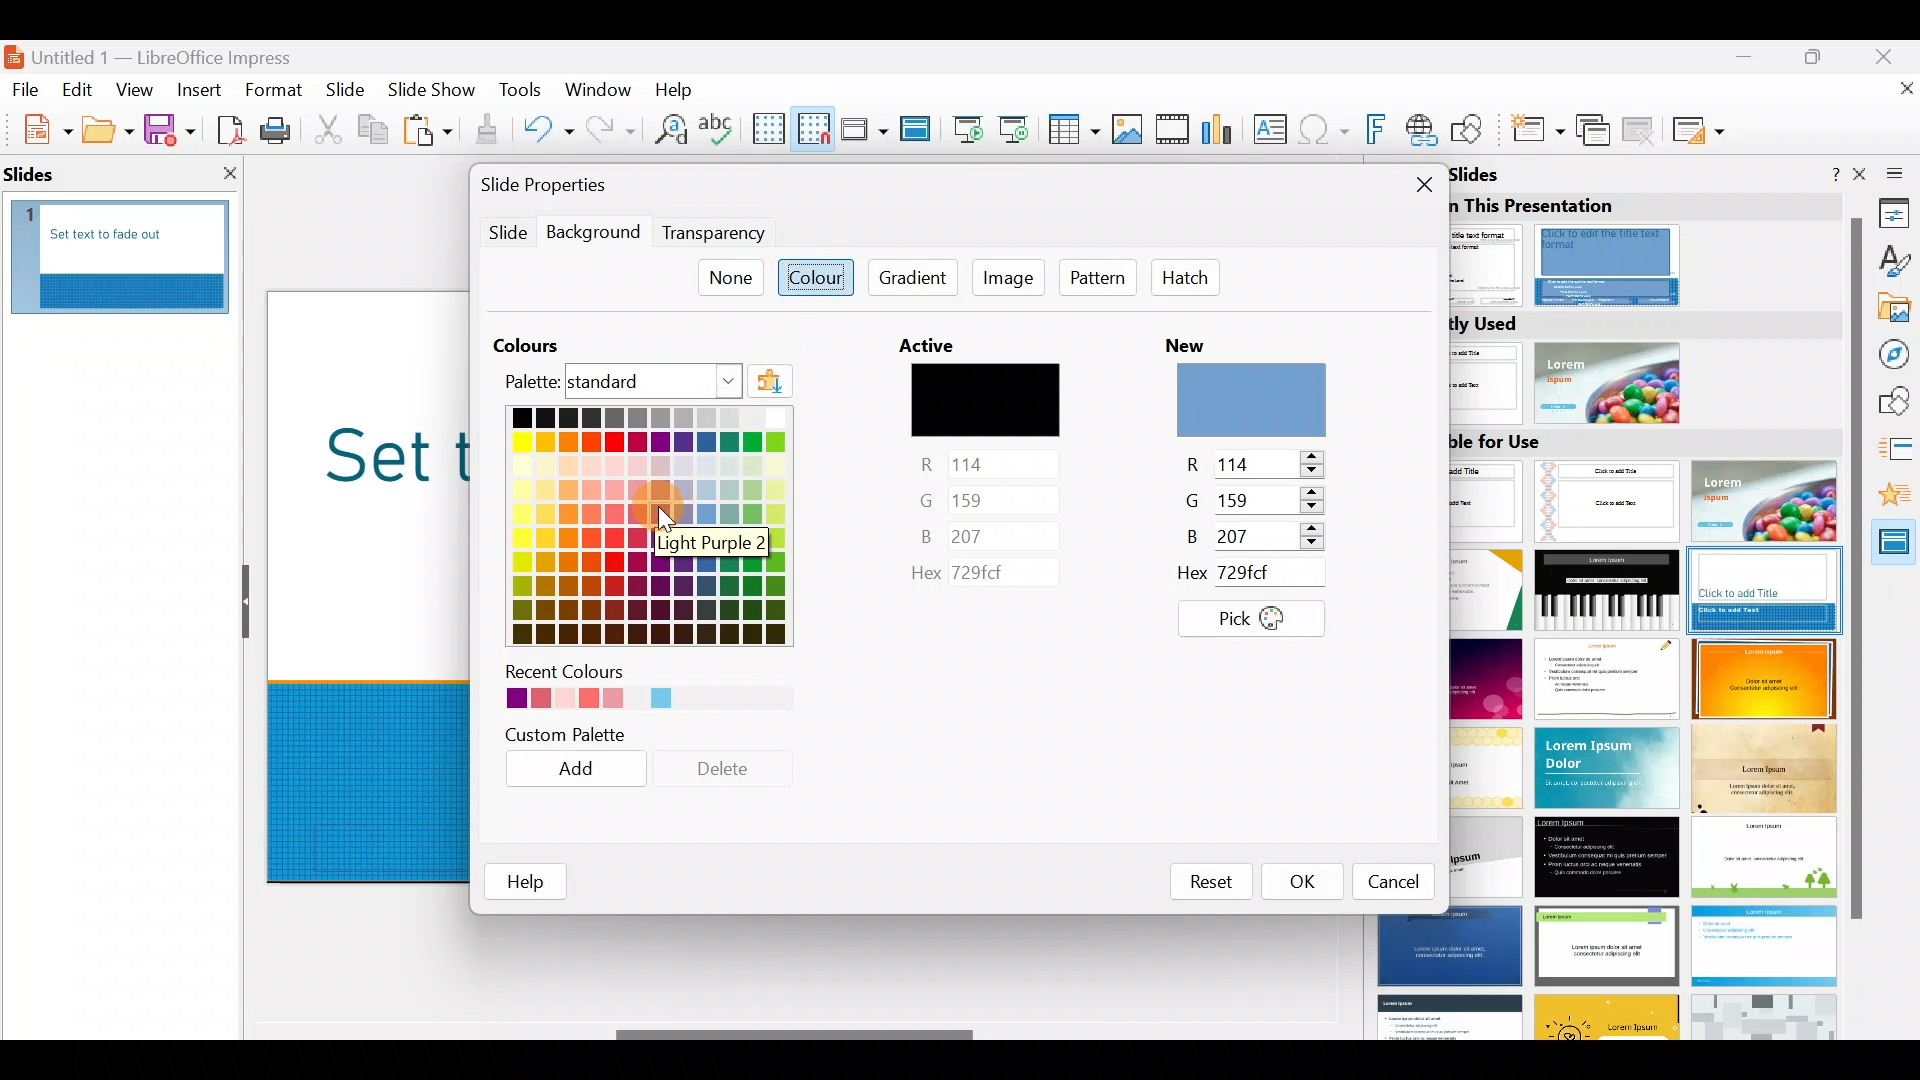  What do you see at coordinates (666, 516) in the screenshot?
I see `Cursor` at bounding box center [666, 516].